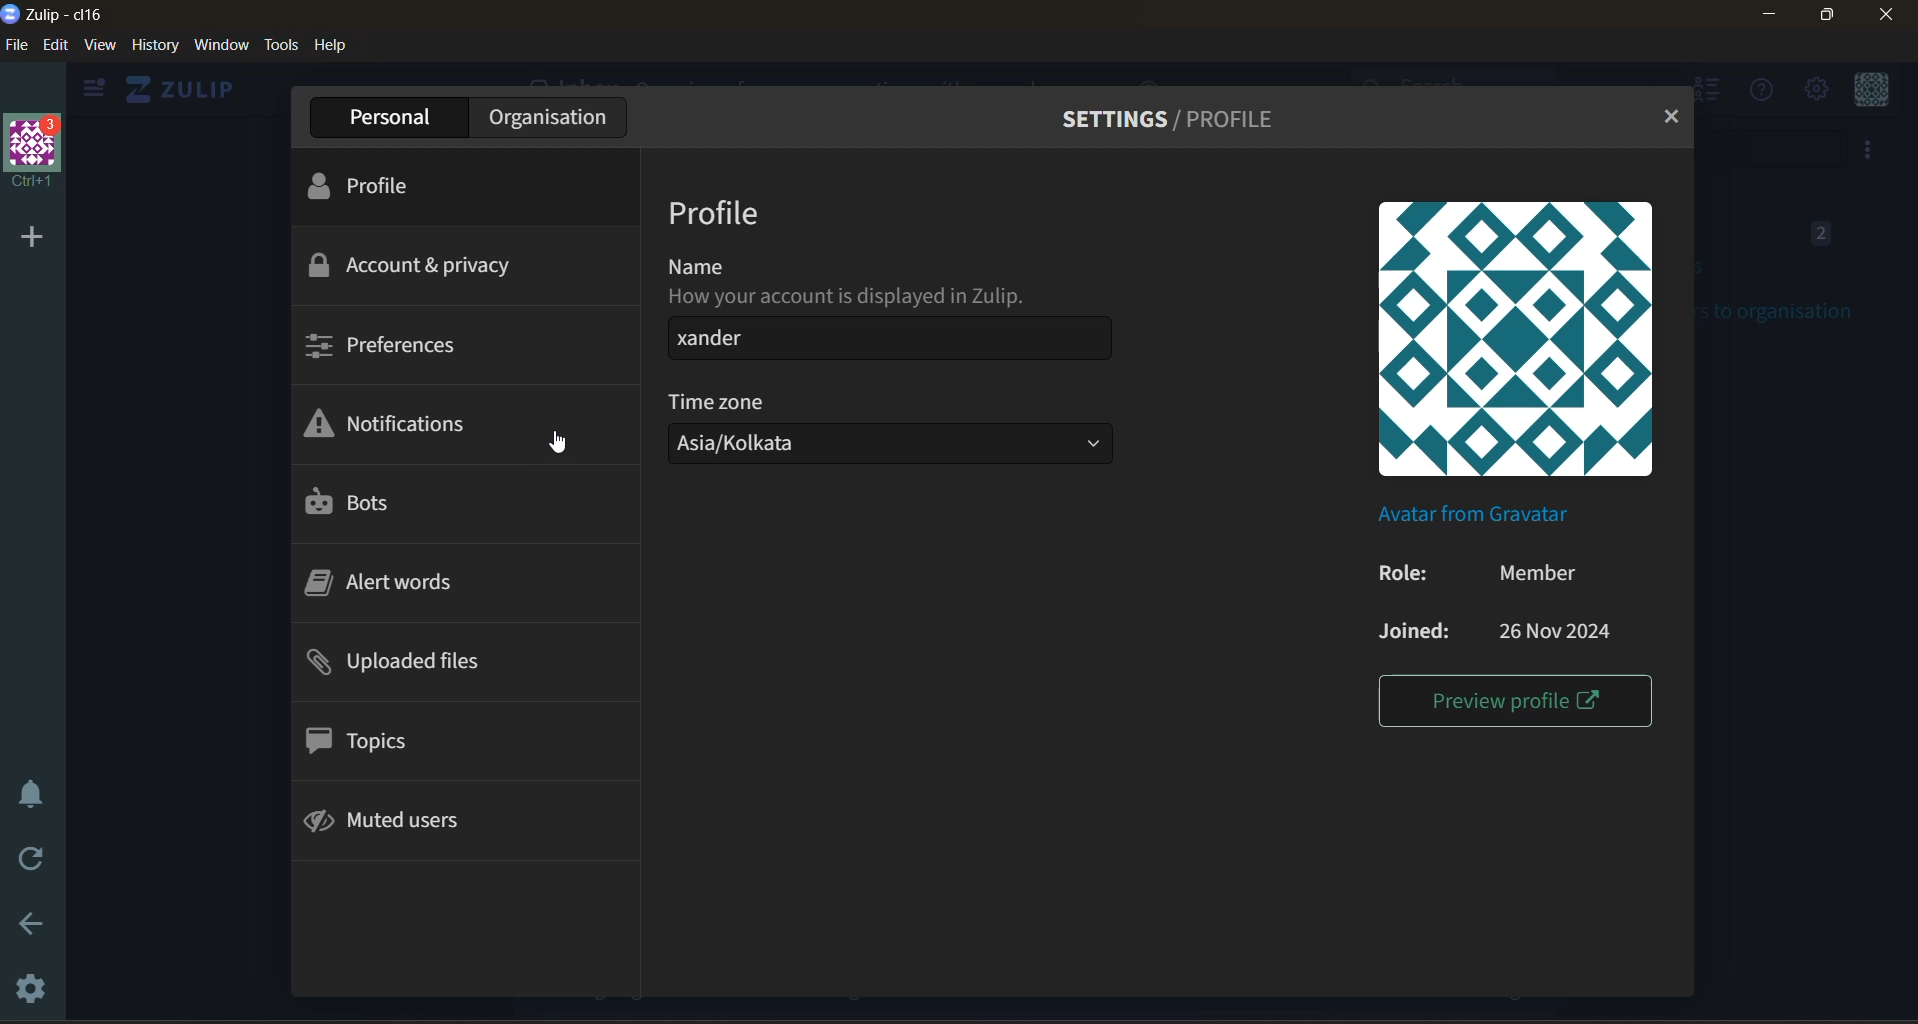  What do you see at coordinates (16, 44) in the screenshot?
I see `file` at bounding box center [16, 44].